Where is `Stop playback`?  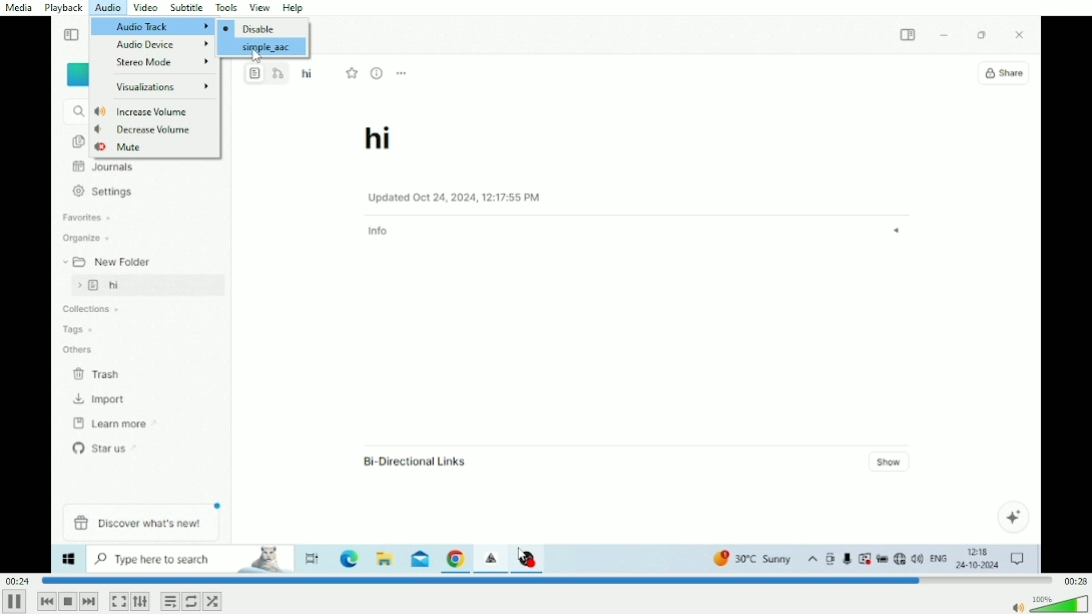
Stop playback is located at coordinates (67, 601).